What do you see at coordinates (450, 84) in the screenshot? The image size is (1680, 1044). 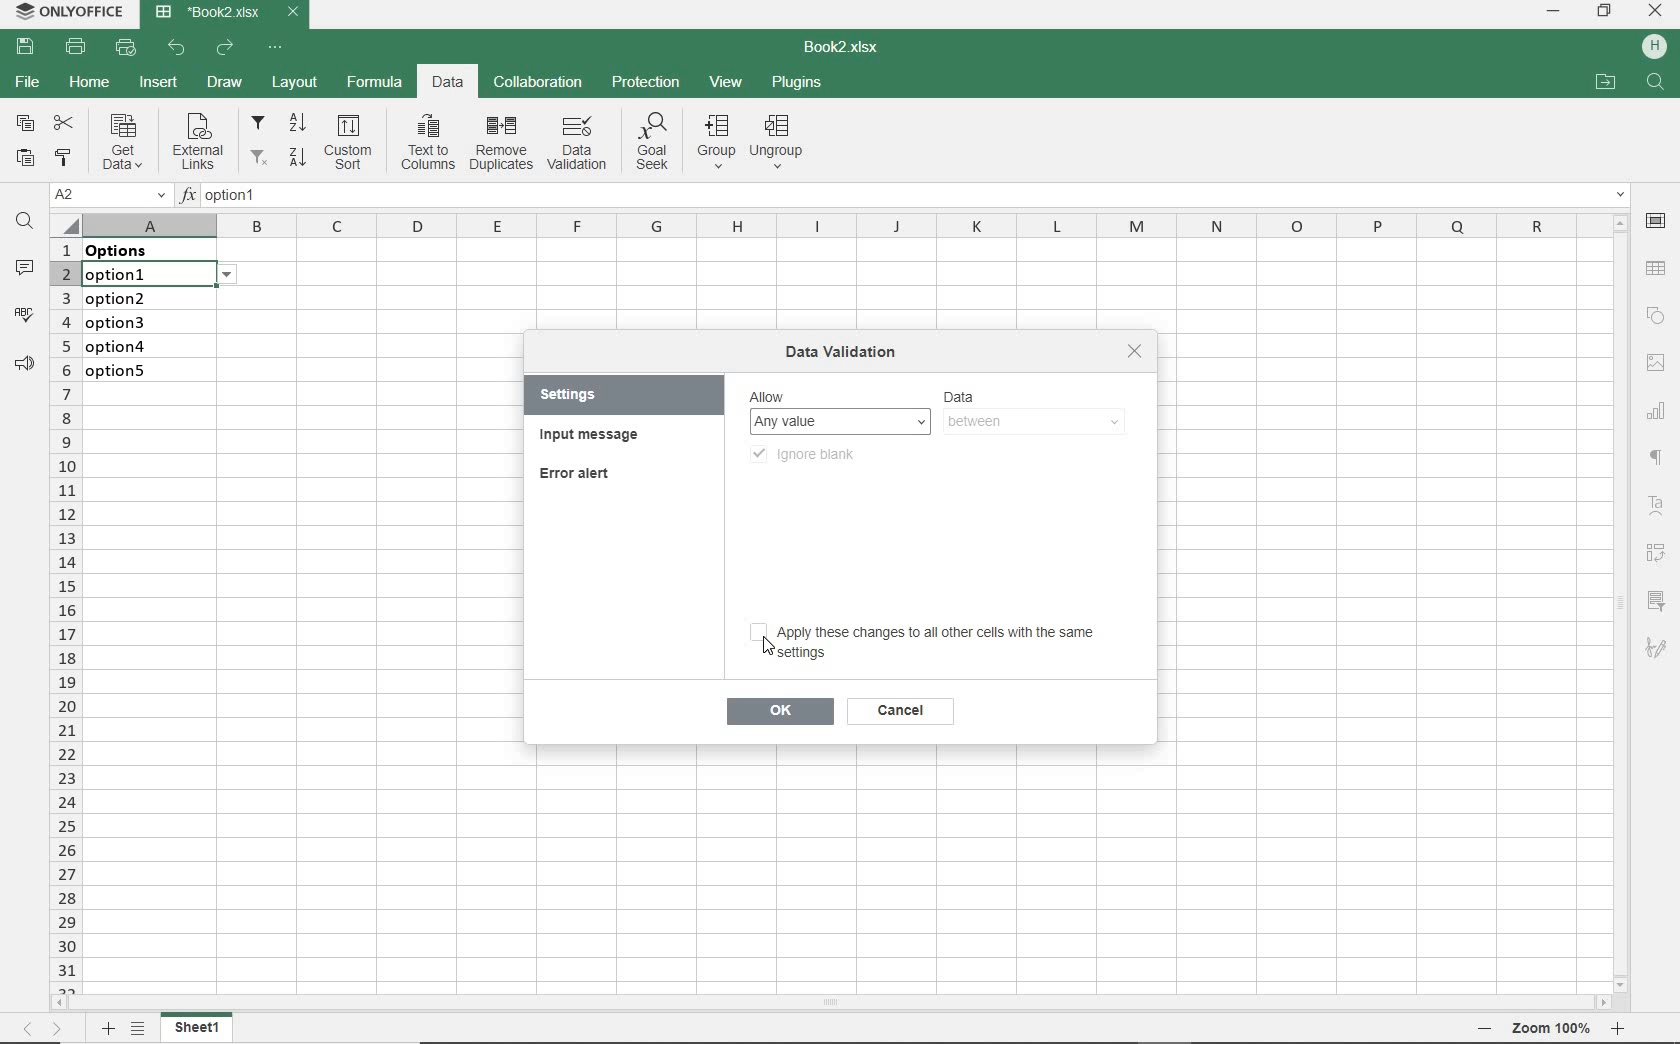 I see `DATA` at bounding box center [450, 84].